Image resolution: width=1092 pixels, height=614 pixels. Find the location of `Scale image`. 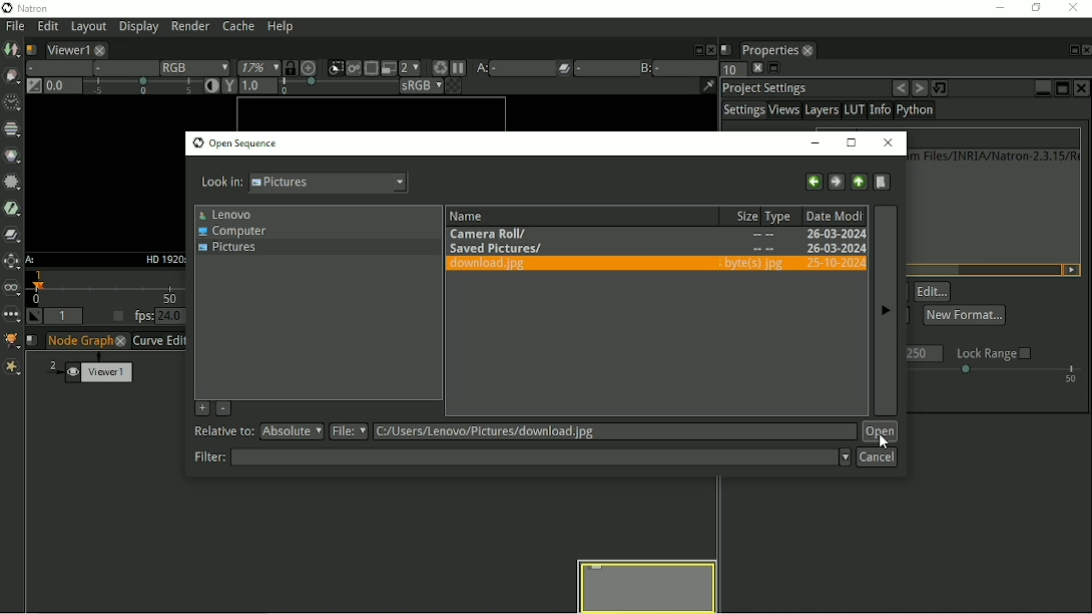

Scale image is located at coordinates (310, 67).